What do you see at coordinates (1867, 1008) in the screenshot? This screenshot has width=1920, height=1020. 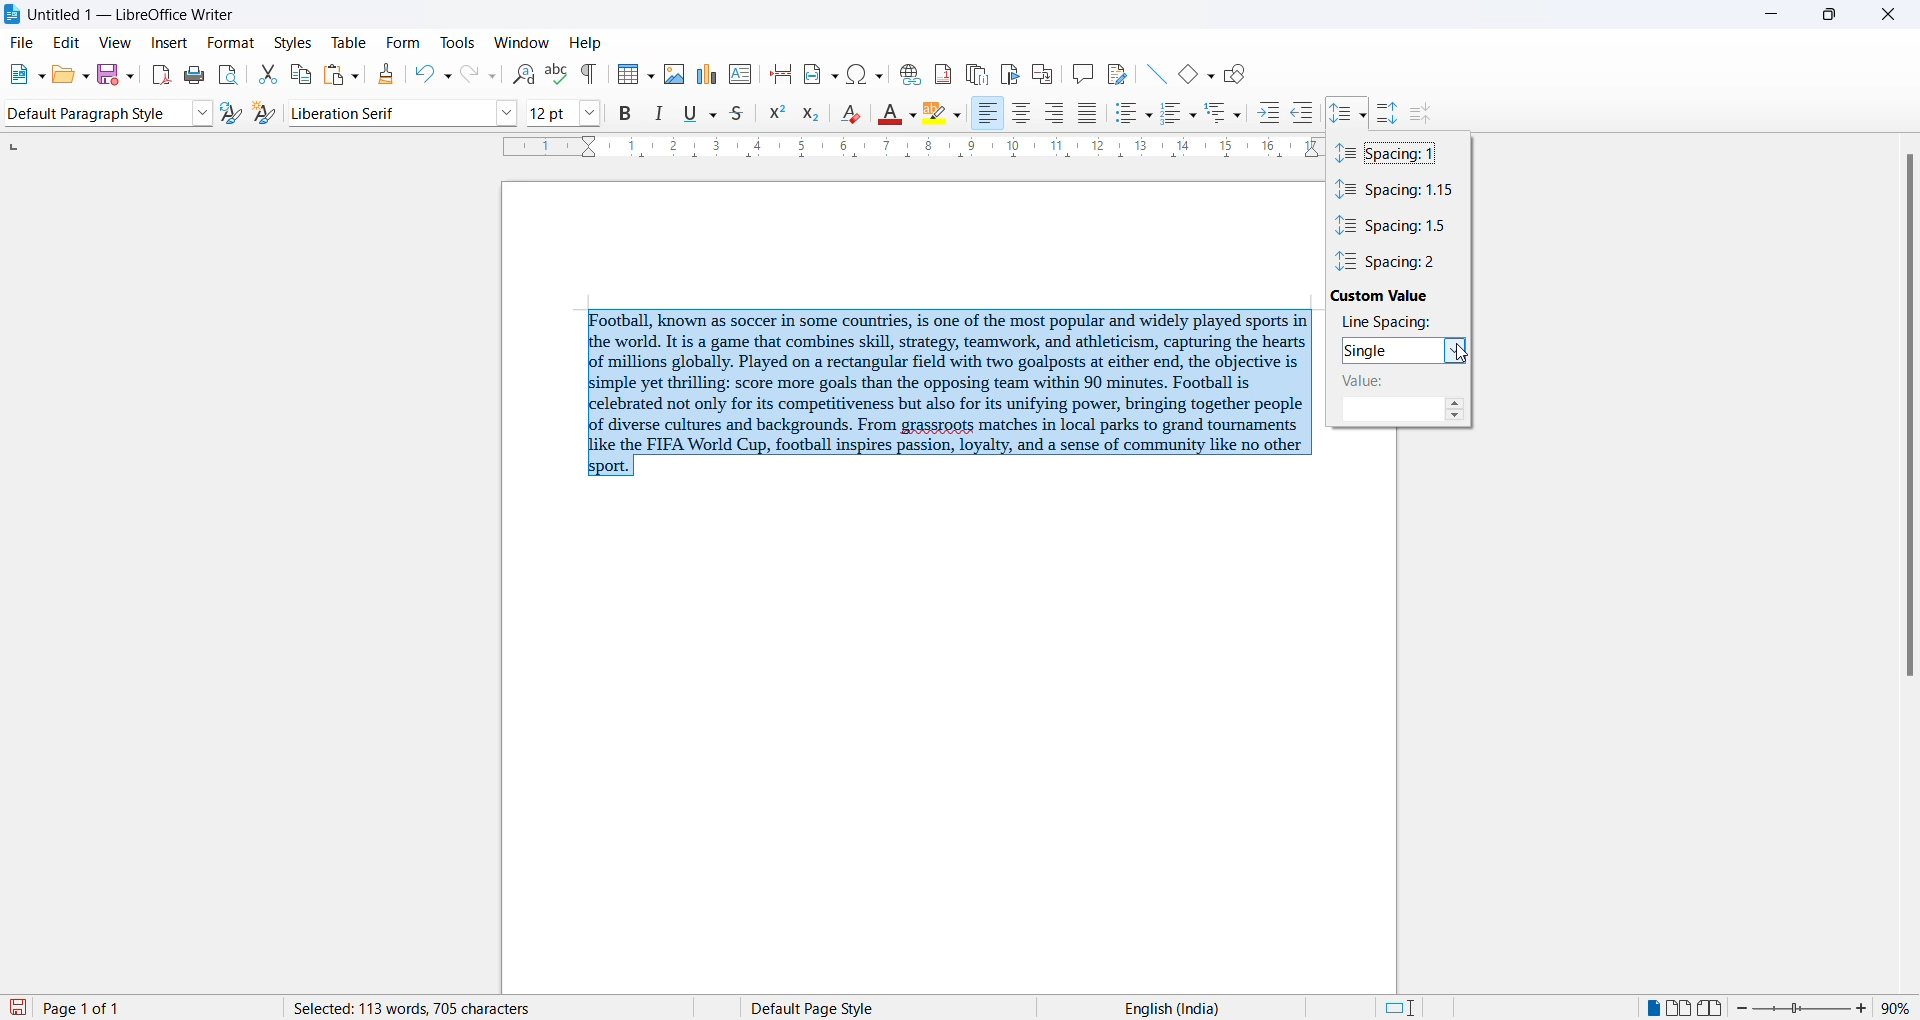 I see `increase zoom` at bounding box center [1867, 1008].